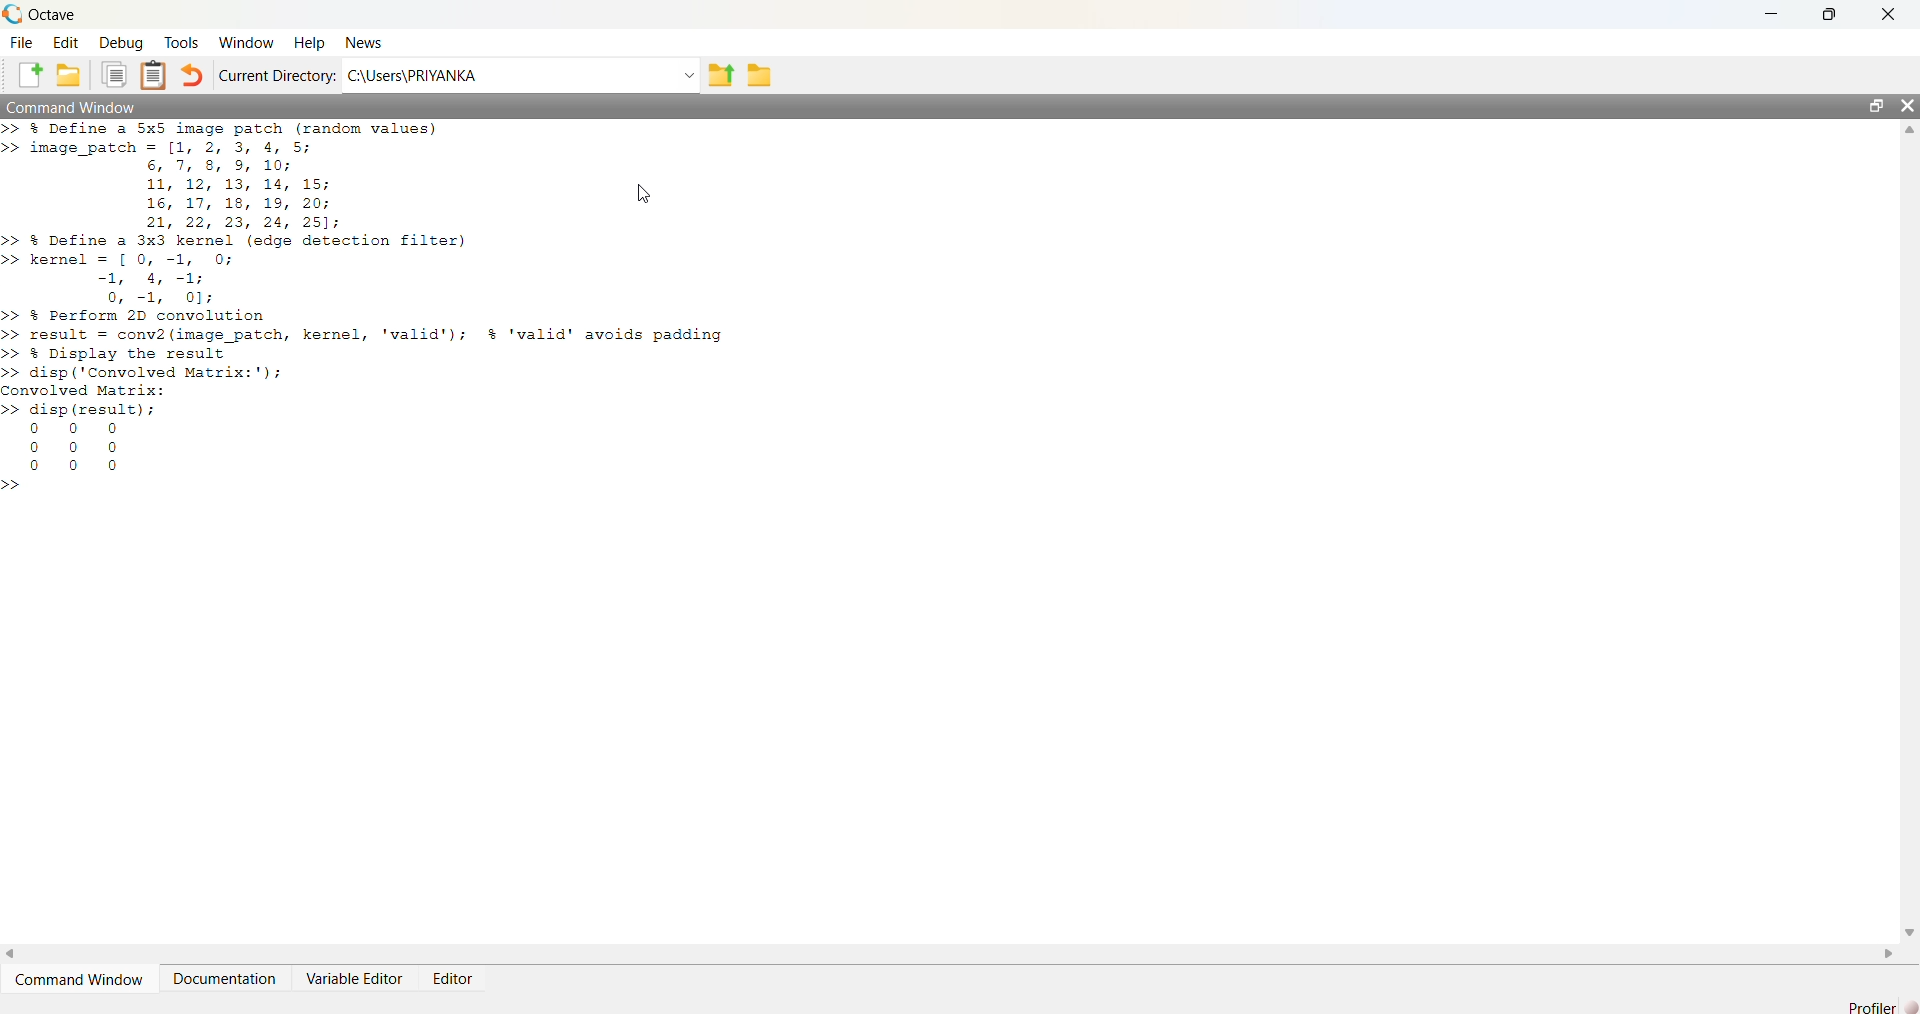 This screenshot has width=1920, height=1014. What do you see at coordinates (1874, 1005) in the screenshot?
I see `Profiler` at bounding box center [1874, 1005].